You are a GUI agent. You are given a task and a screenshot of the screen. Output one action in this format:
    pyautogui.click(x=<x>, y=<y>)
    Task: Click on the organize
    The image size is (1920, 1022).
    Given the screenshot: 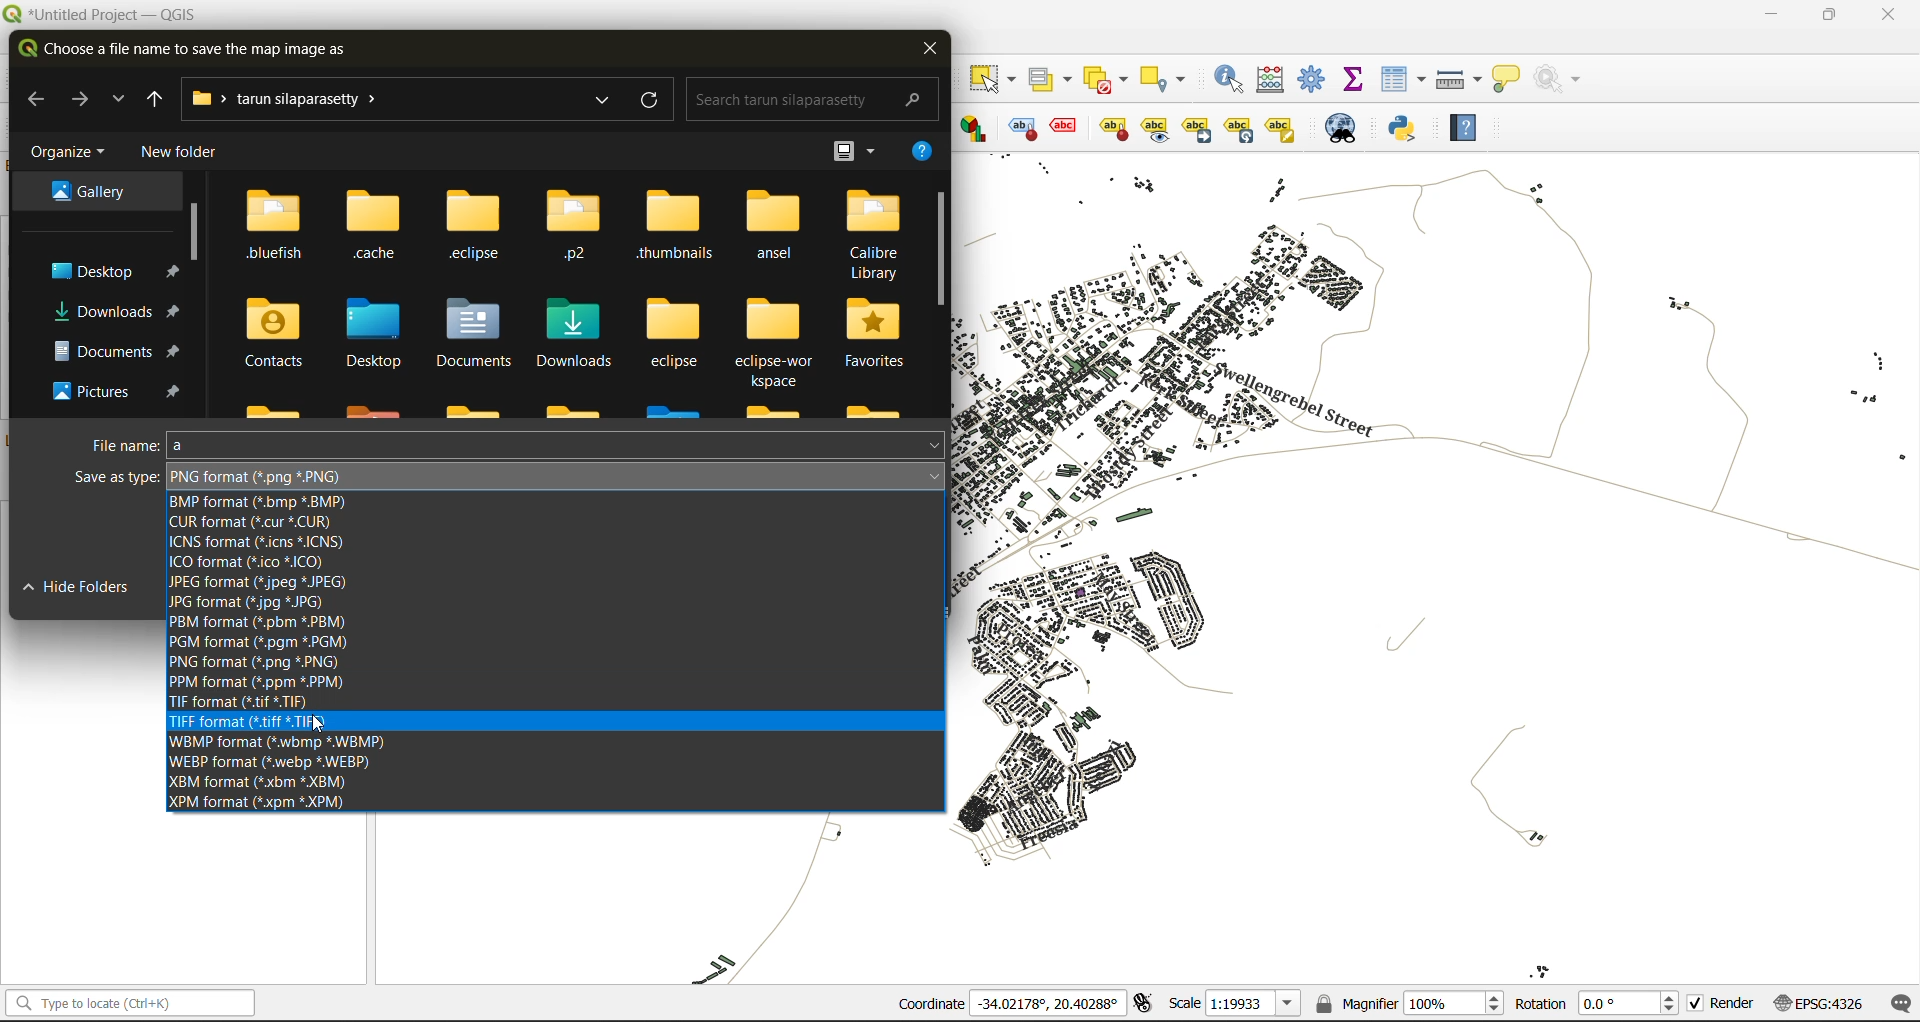 What is the action you would take?
    pyautogui.click(x=70, y=151)
    